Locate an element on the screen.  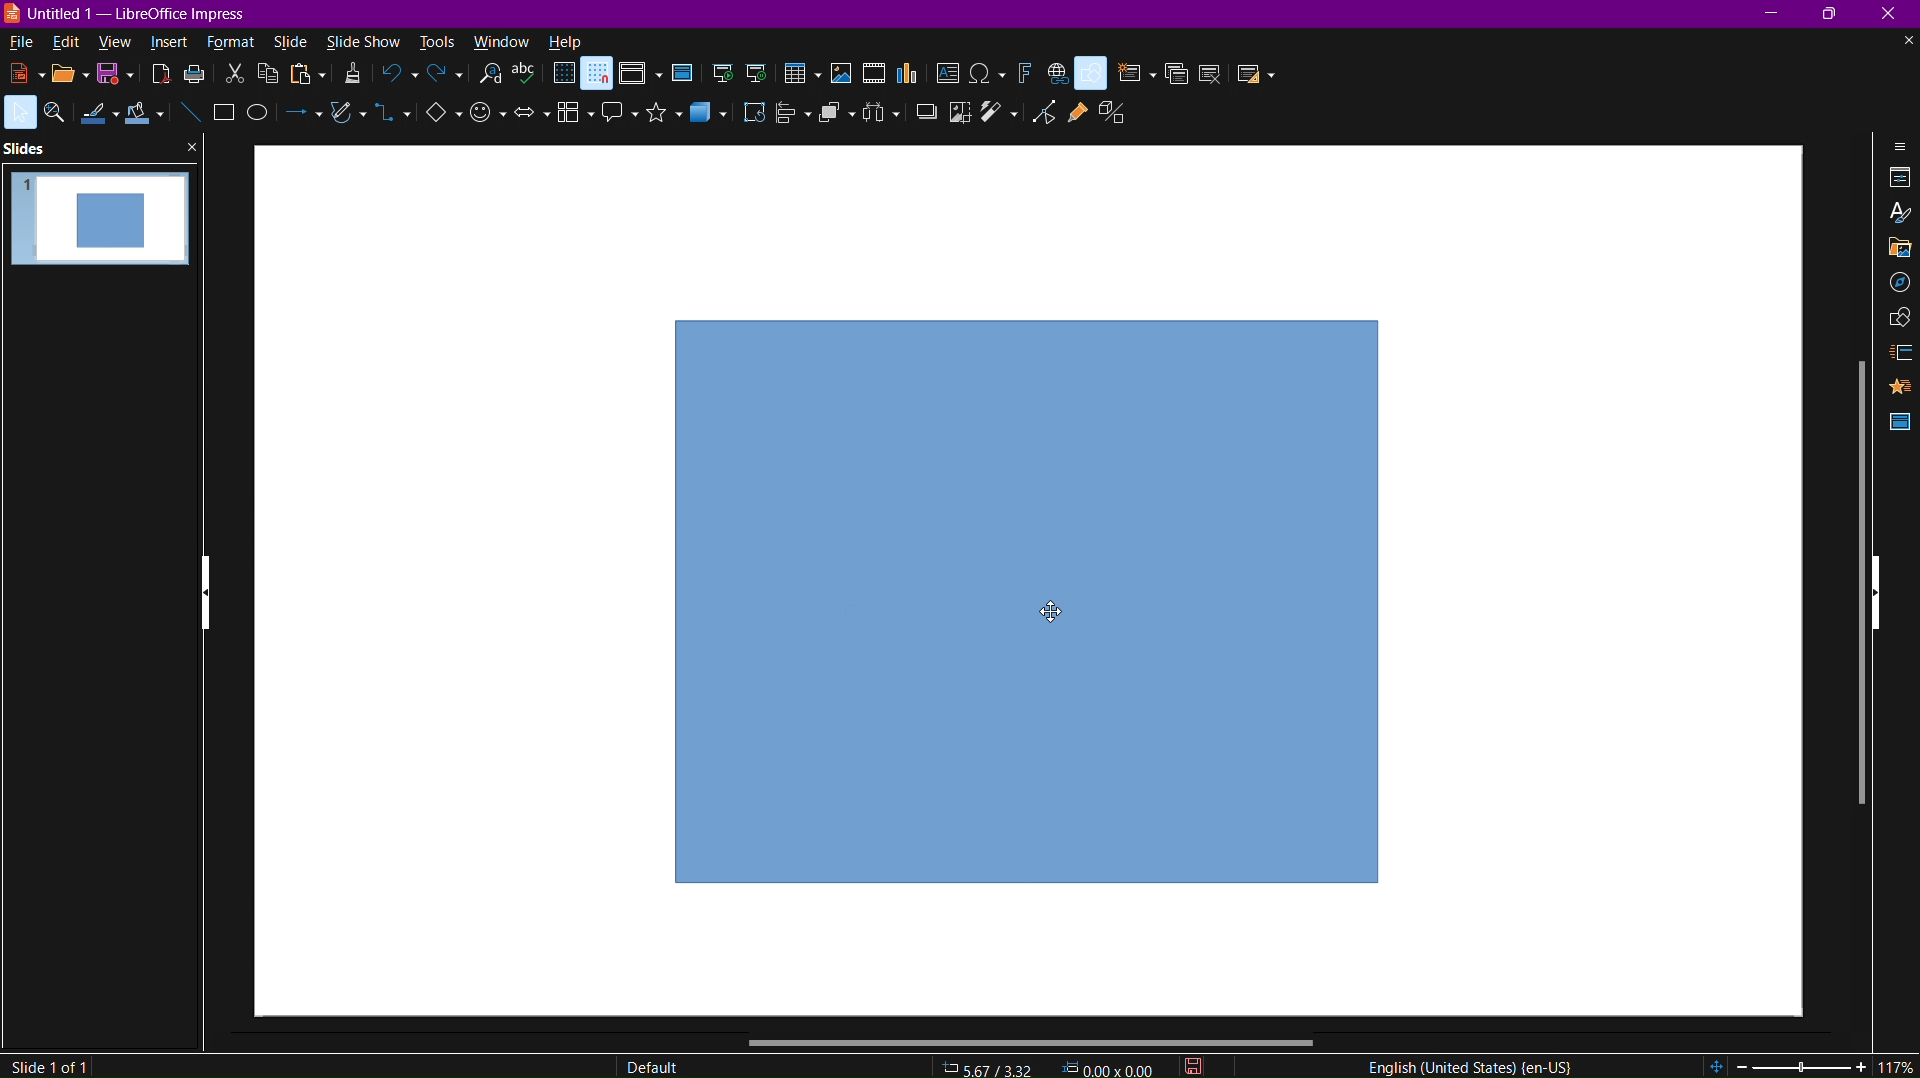
edit is located at coordinates (65, 42).